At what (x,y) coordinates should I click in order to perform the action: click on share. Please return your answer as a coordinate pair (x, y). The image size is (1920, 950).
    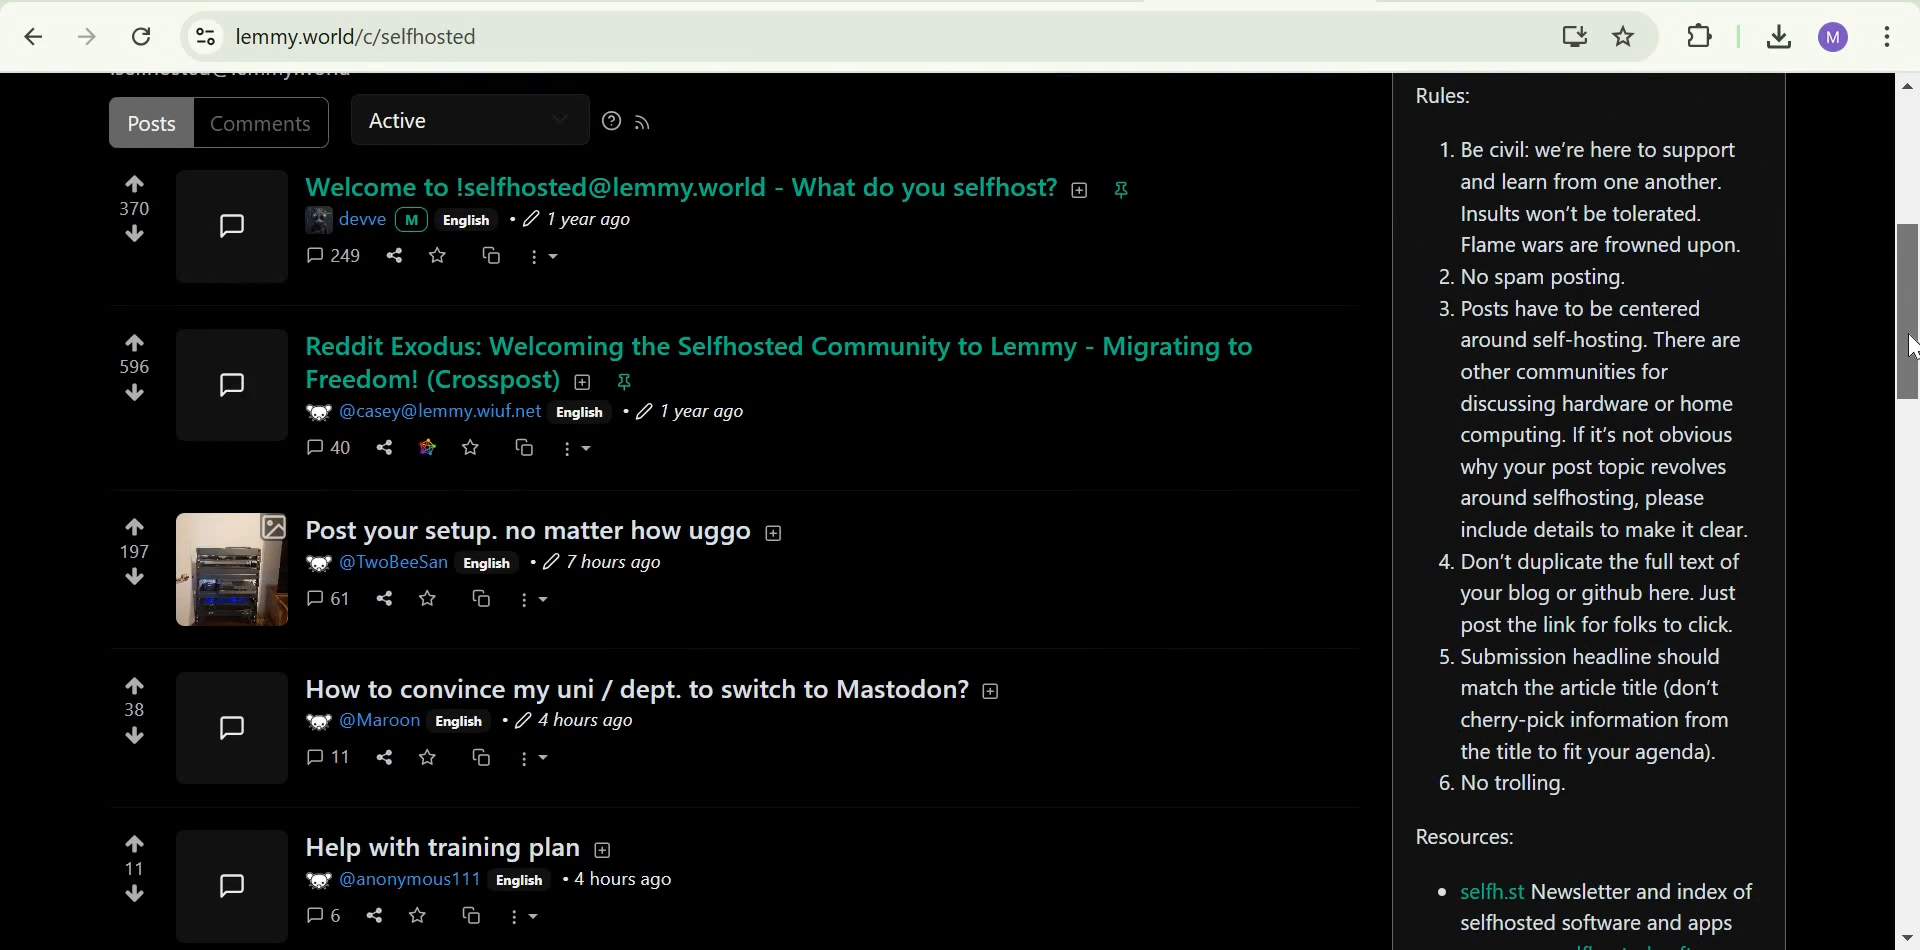
    Looking at the image, I should click on (385, 598).